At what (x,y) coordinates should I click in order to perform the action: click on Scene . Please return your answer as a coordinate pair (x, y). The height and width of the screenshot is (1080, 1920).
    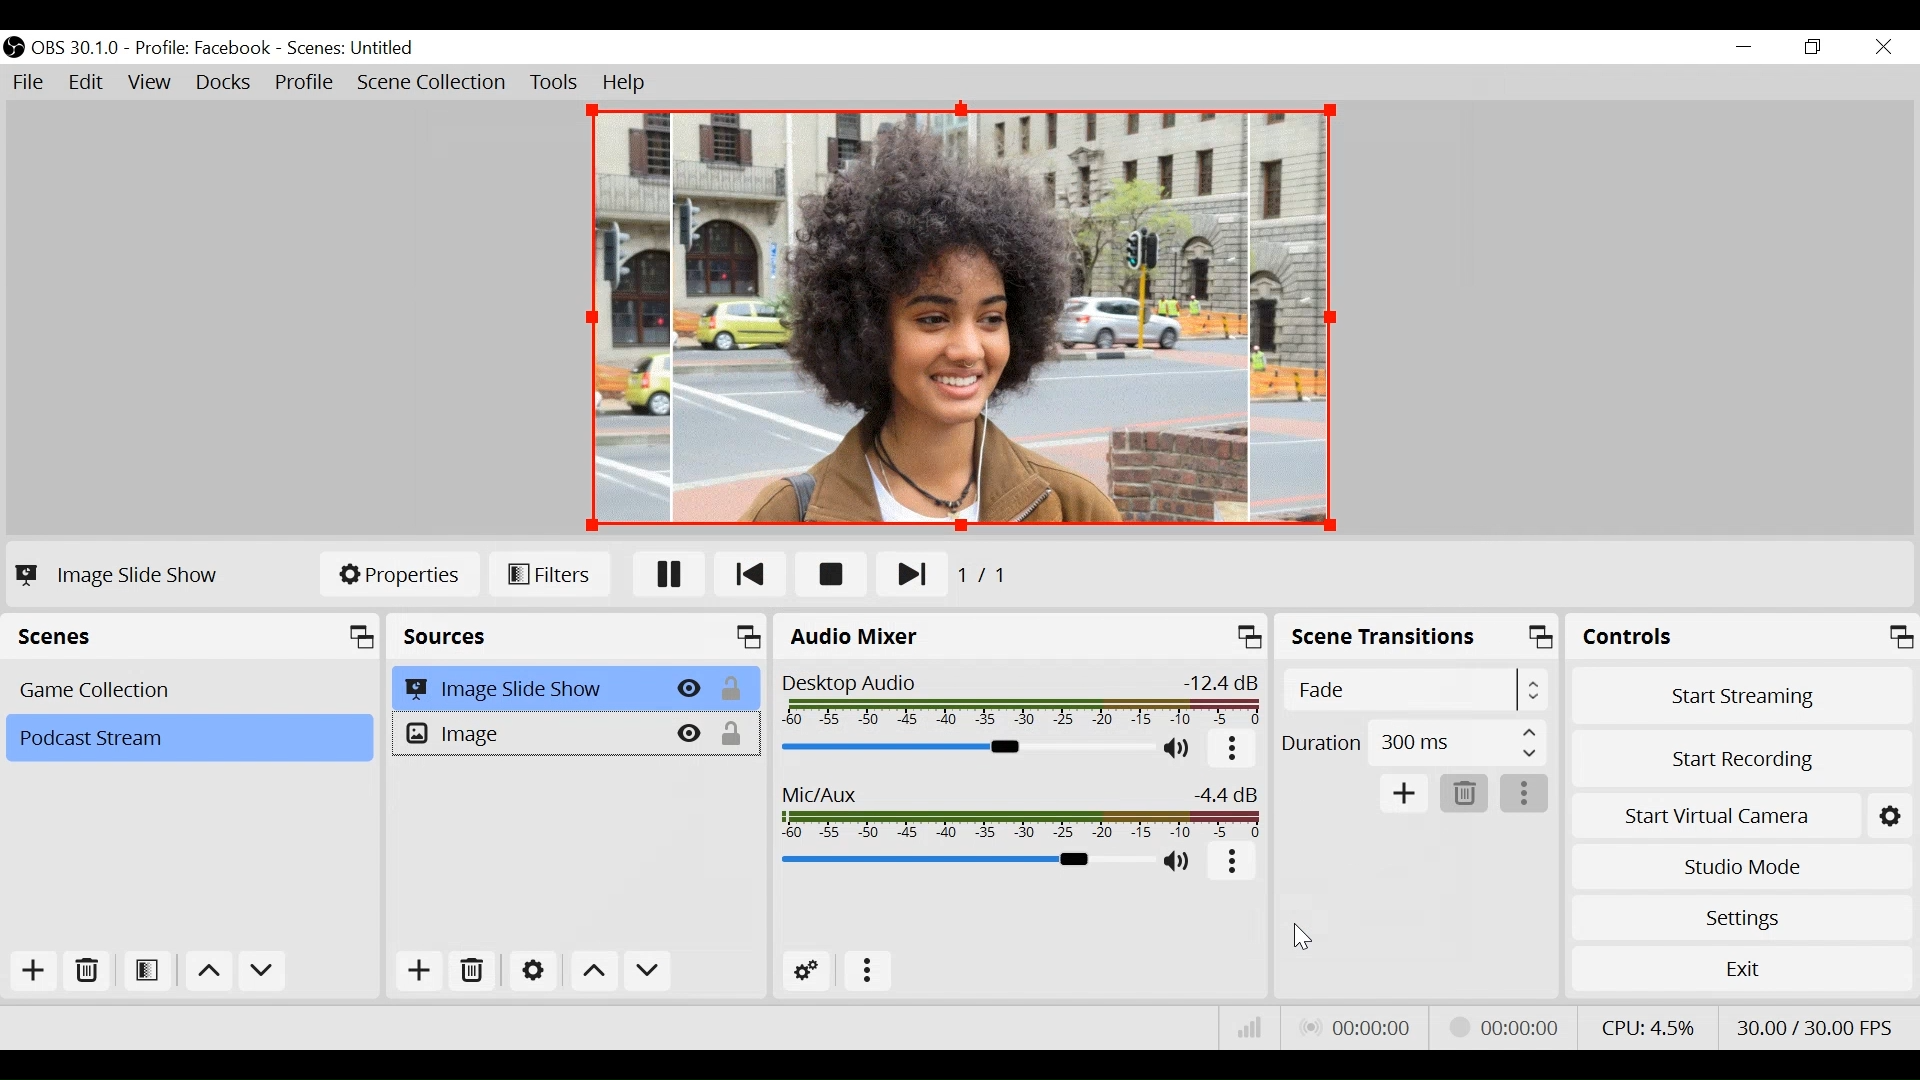
    Looking at the image, I should click on (188, 739).